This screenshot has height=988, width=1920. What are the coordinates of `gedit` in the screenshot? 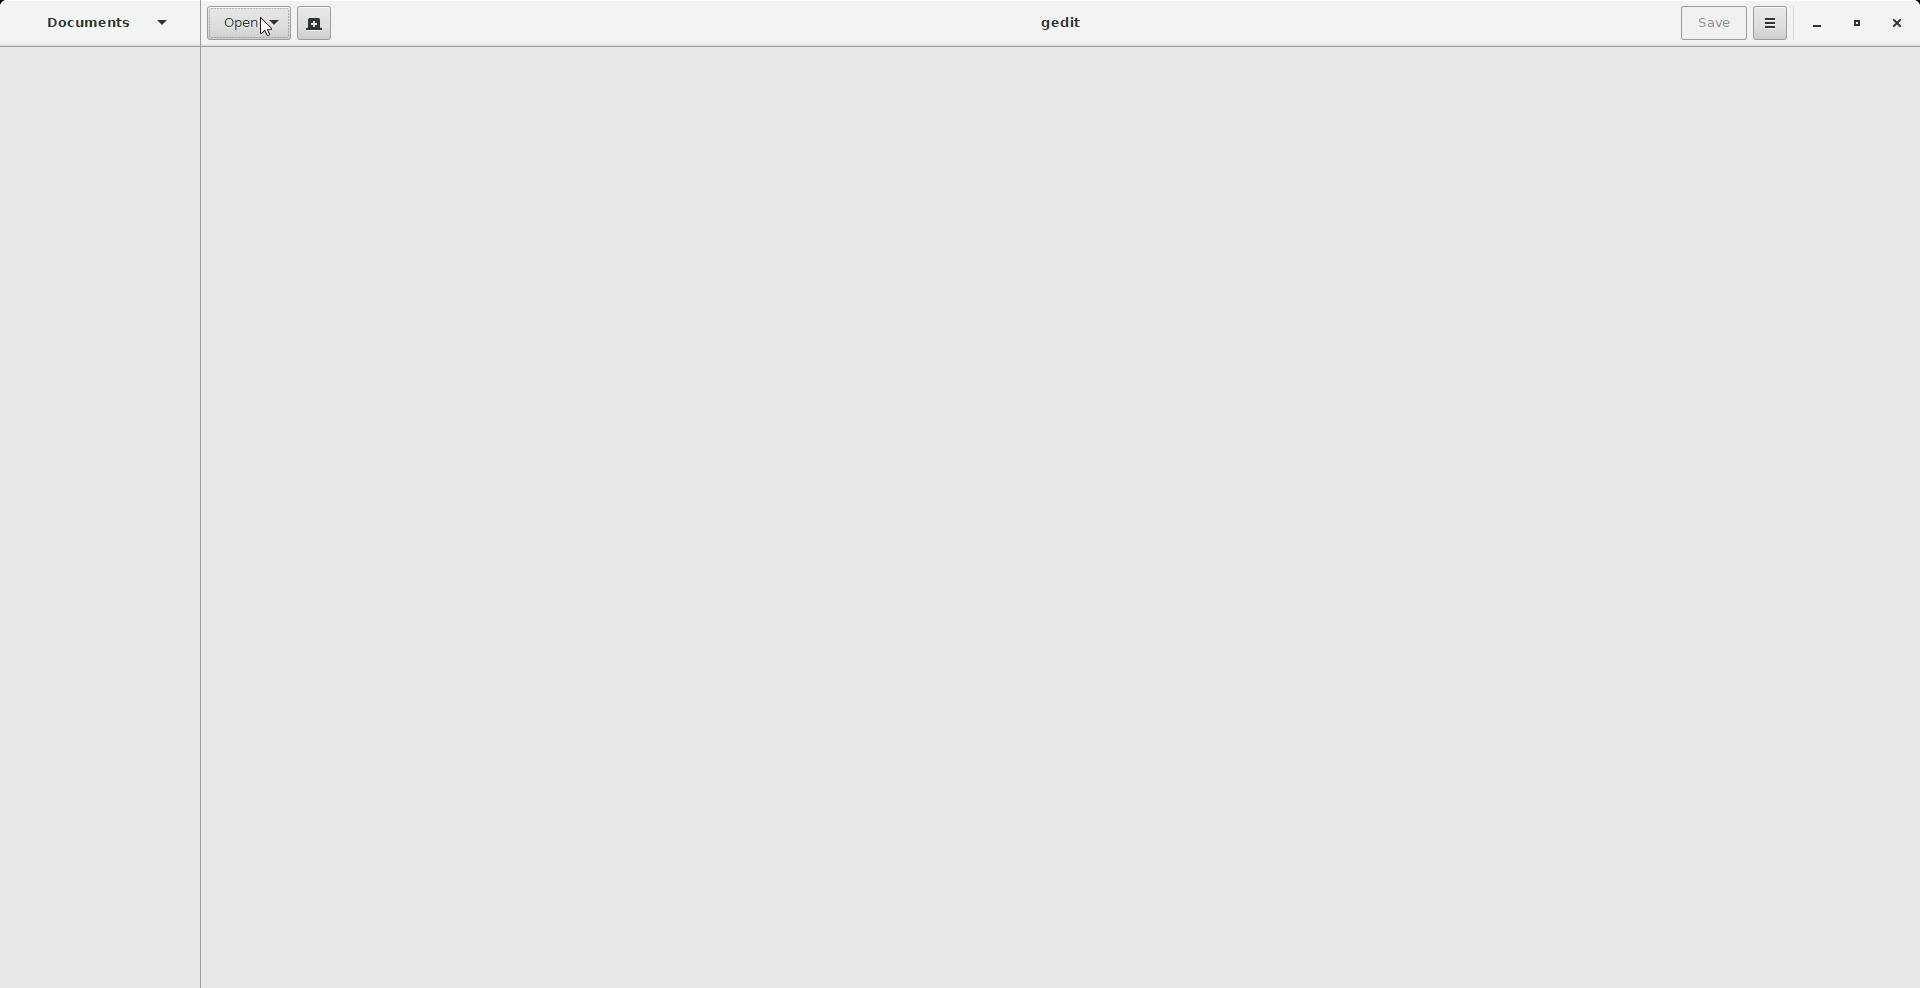 It's located at (1054, 24).